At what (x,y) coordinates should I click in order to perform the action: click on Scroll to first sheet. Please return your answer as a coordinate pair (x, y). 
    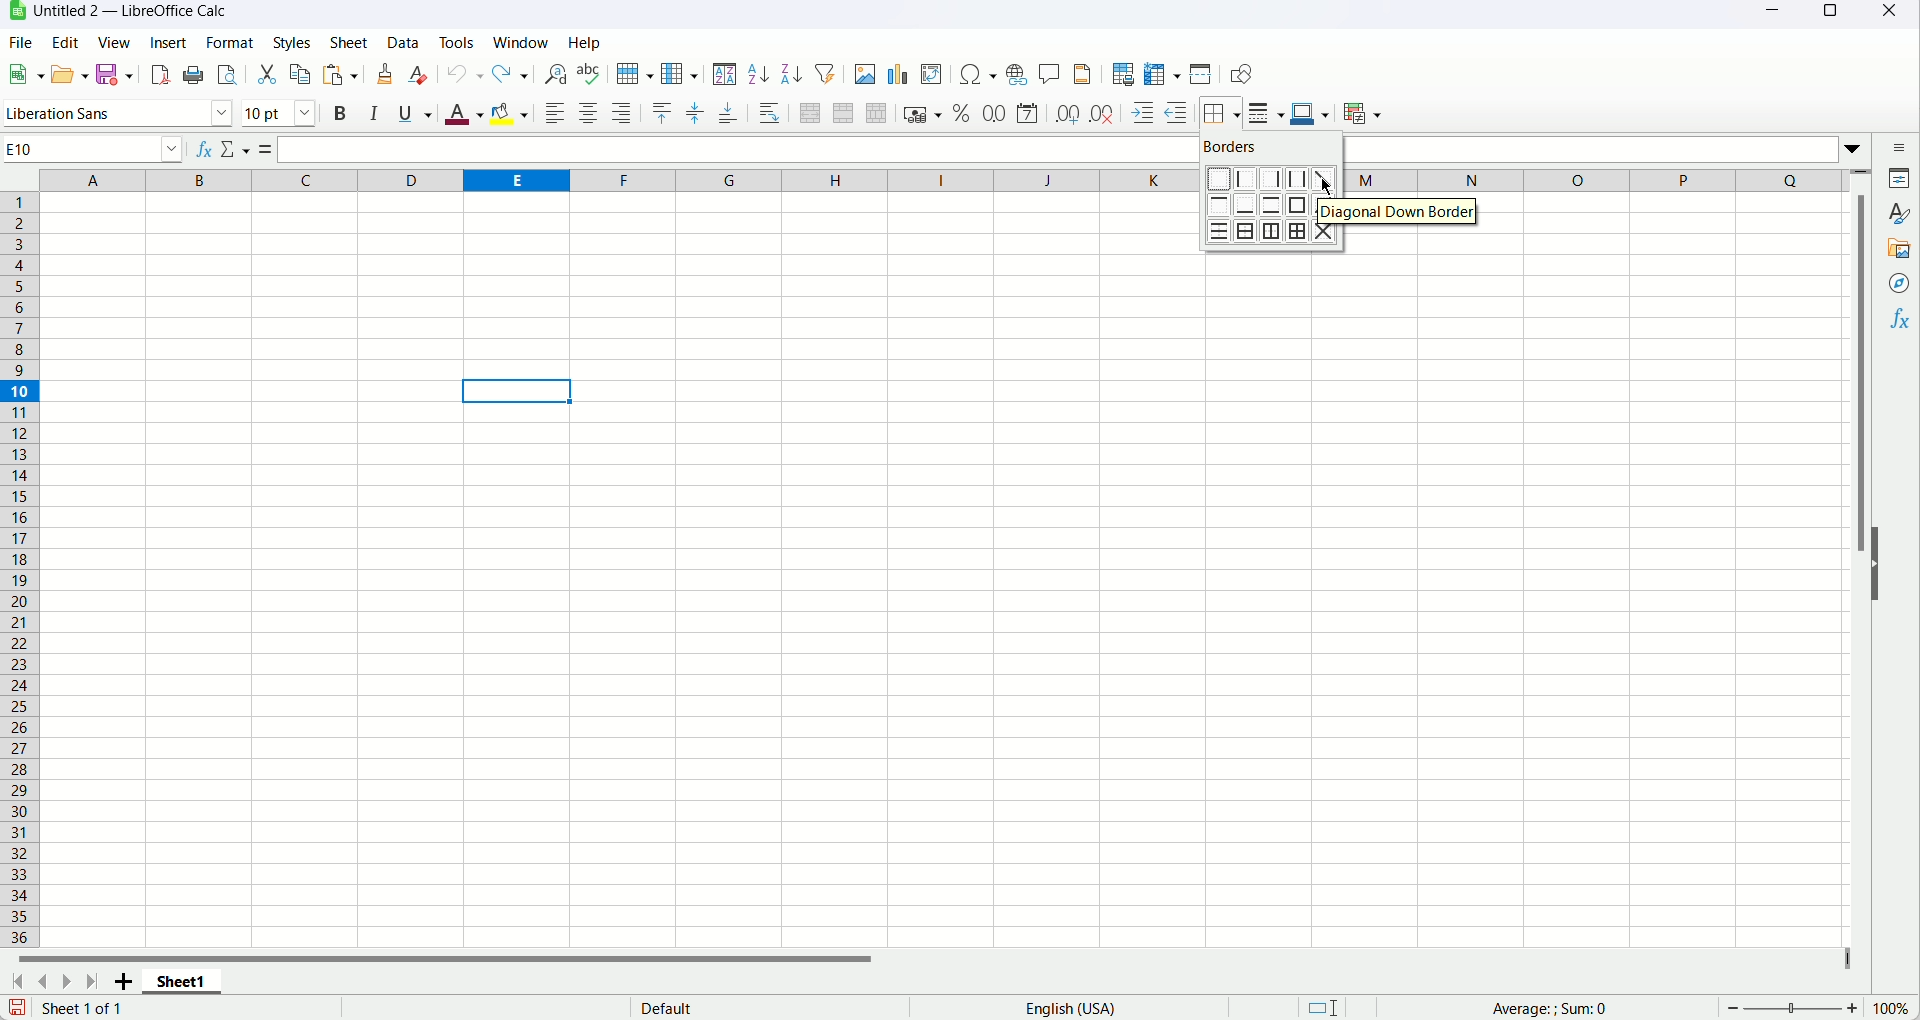
    Looking at the image, I should click on (17, 983).